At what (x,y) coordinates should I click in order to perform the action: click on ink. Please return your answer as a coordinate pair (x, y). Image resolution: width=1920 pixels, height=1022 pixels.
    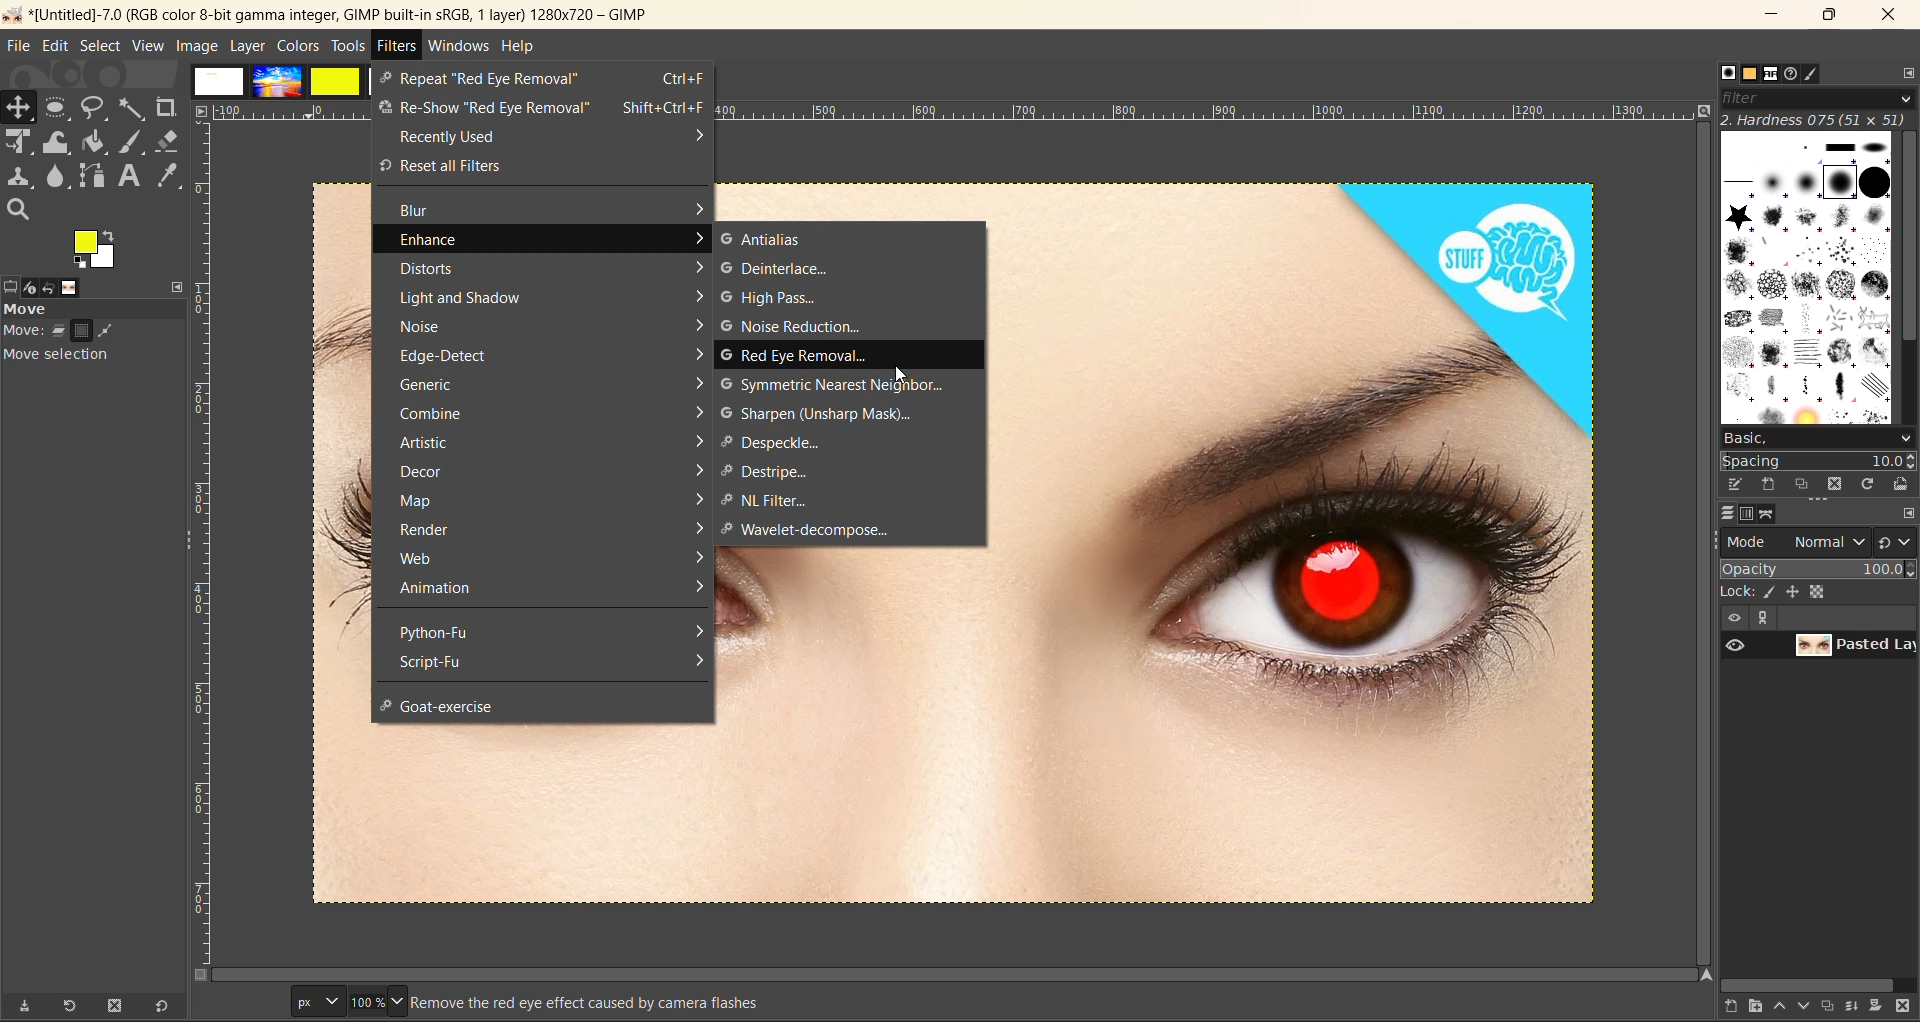
    Looking at the image, I should click on (134, 142).